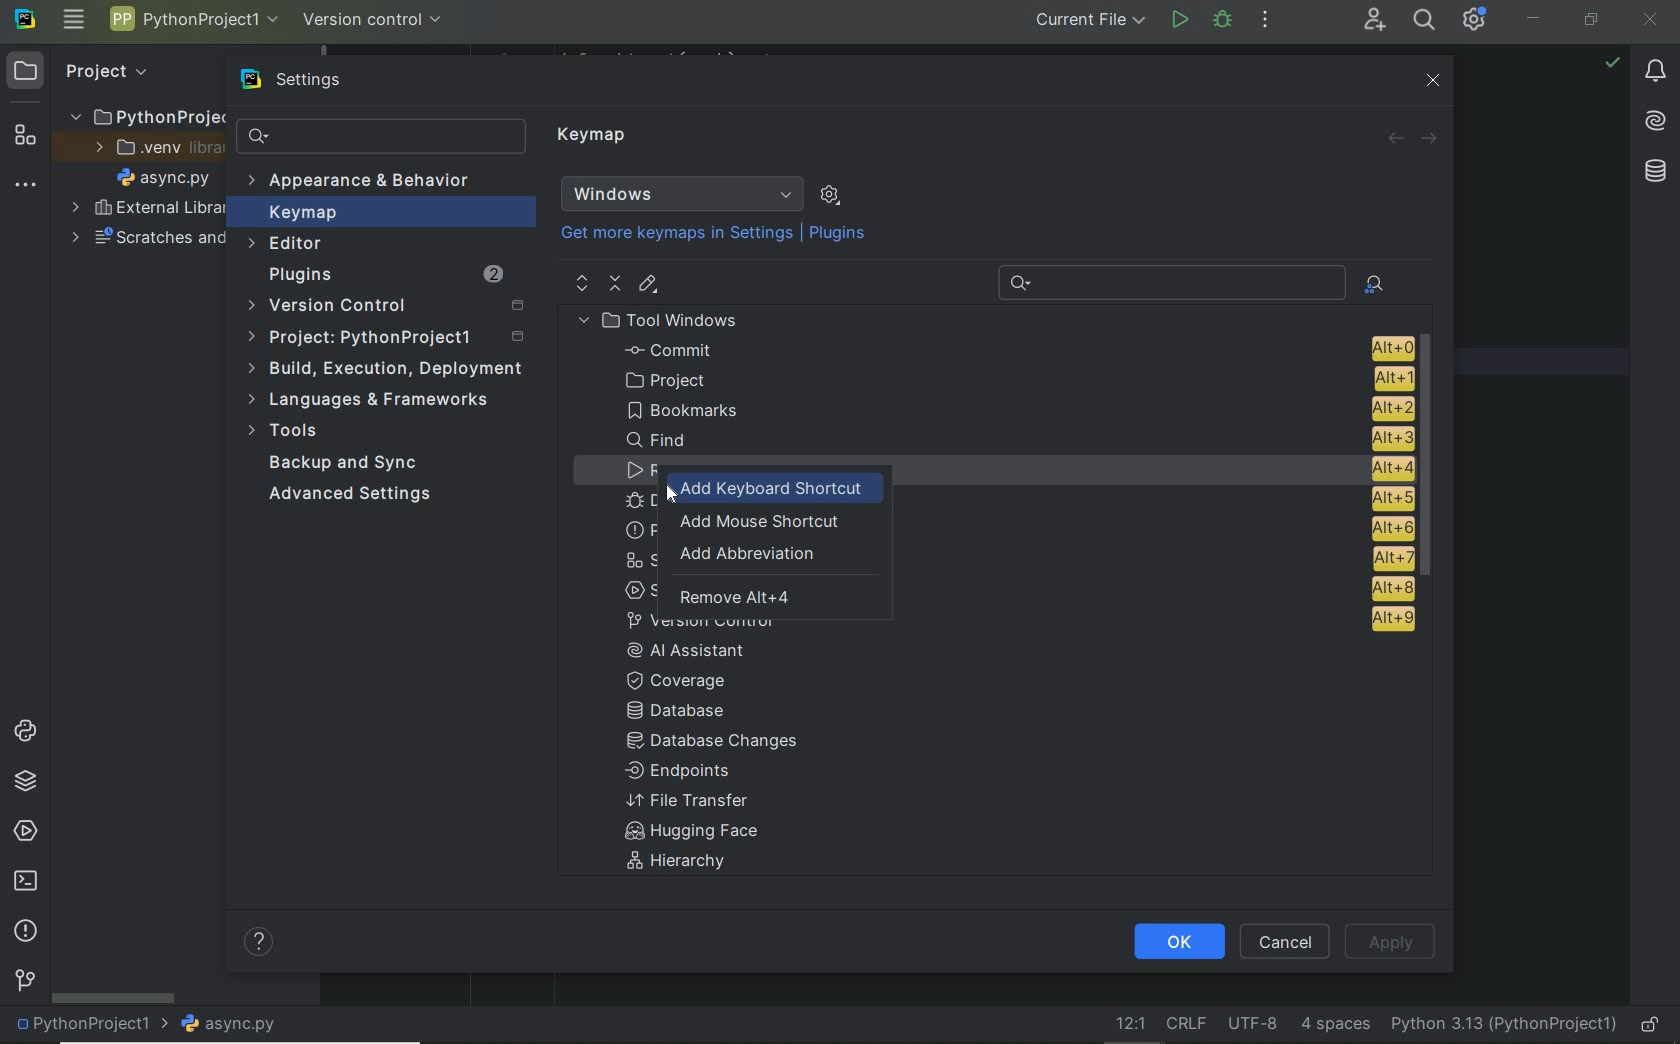 The image size is (1680, 1044). I want to click on minimize, so click(1534, 18).